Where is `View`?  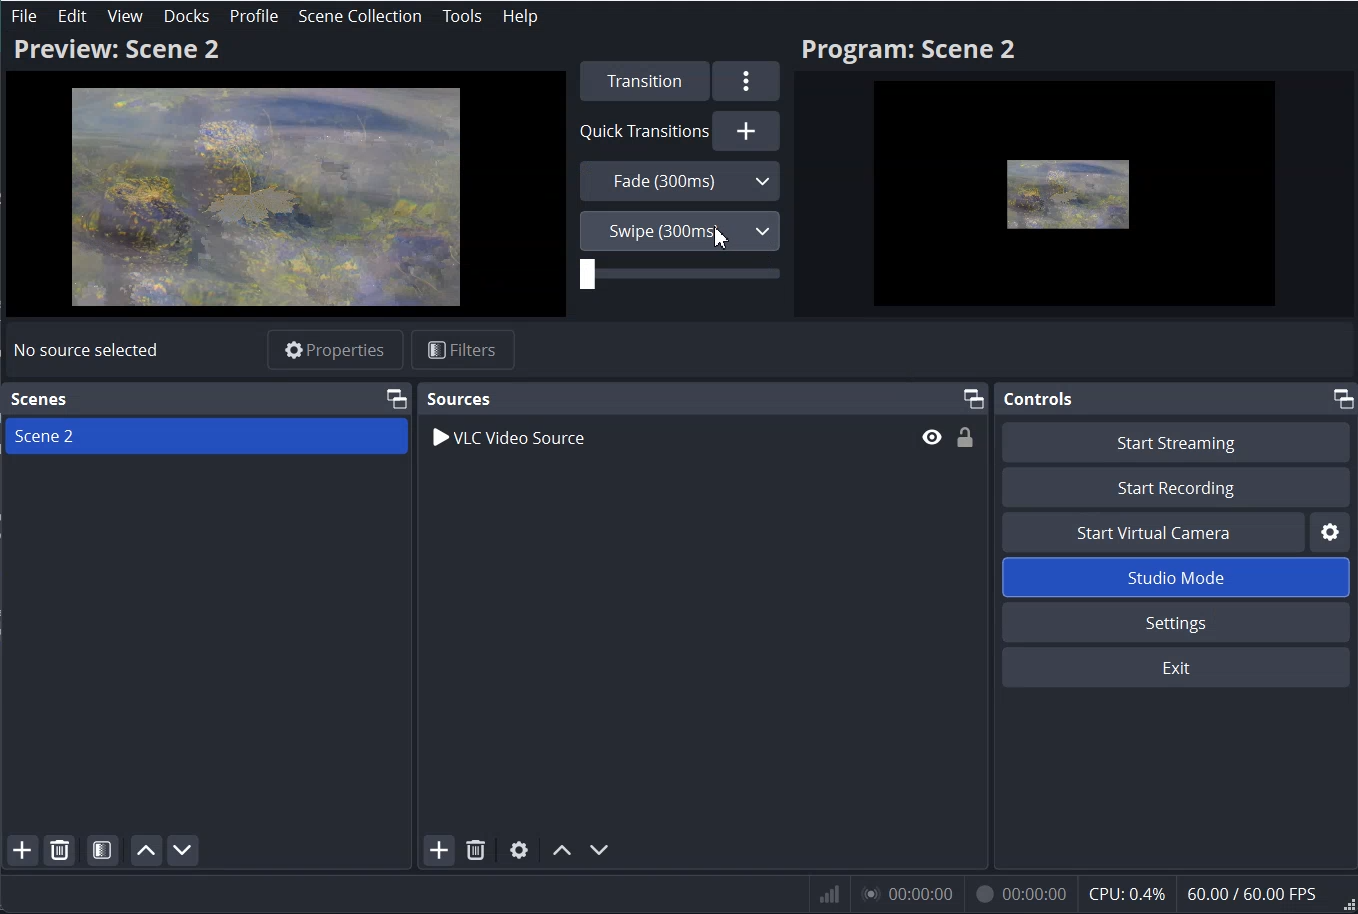 View is located at coordinates (124, 17).